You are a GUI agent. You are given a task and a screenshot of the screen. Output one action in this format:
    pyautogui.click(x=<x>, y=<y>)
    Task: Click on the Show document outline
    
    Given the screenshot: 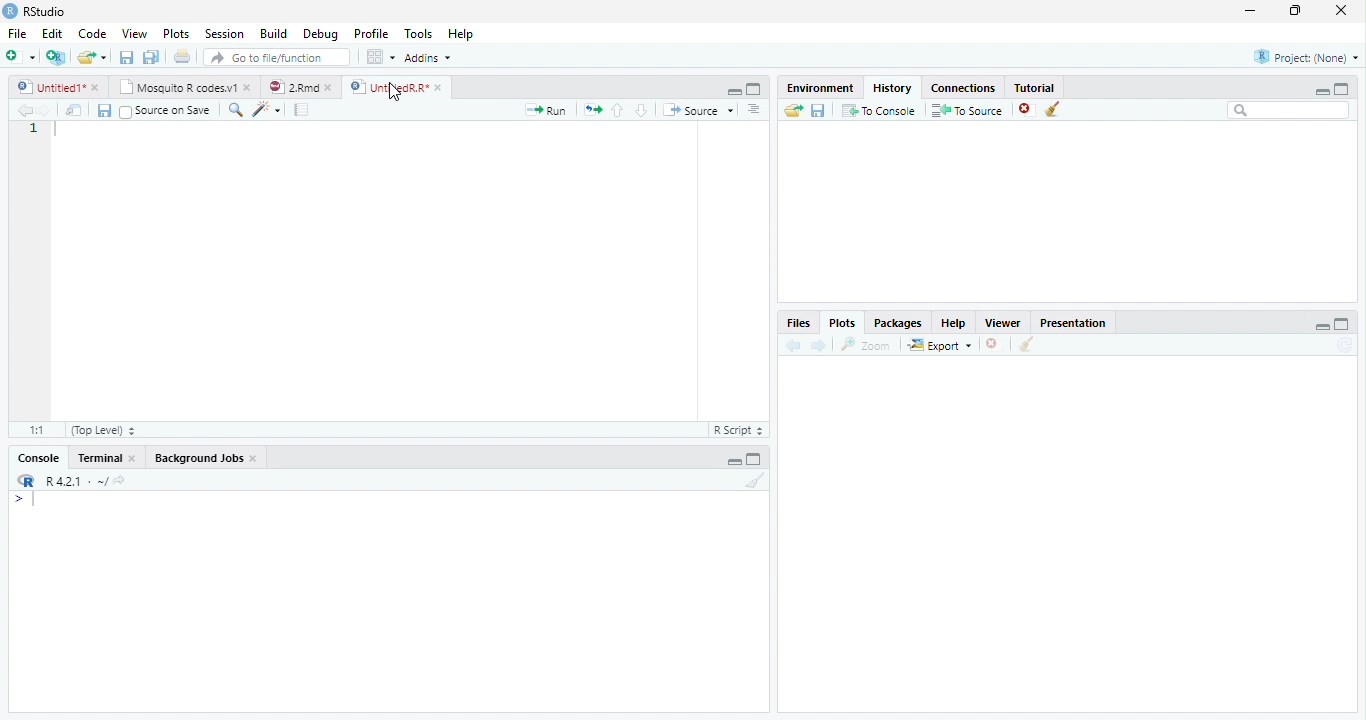 What is the action you would take?
    pyautogui.click(x=753, y=108)
    